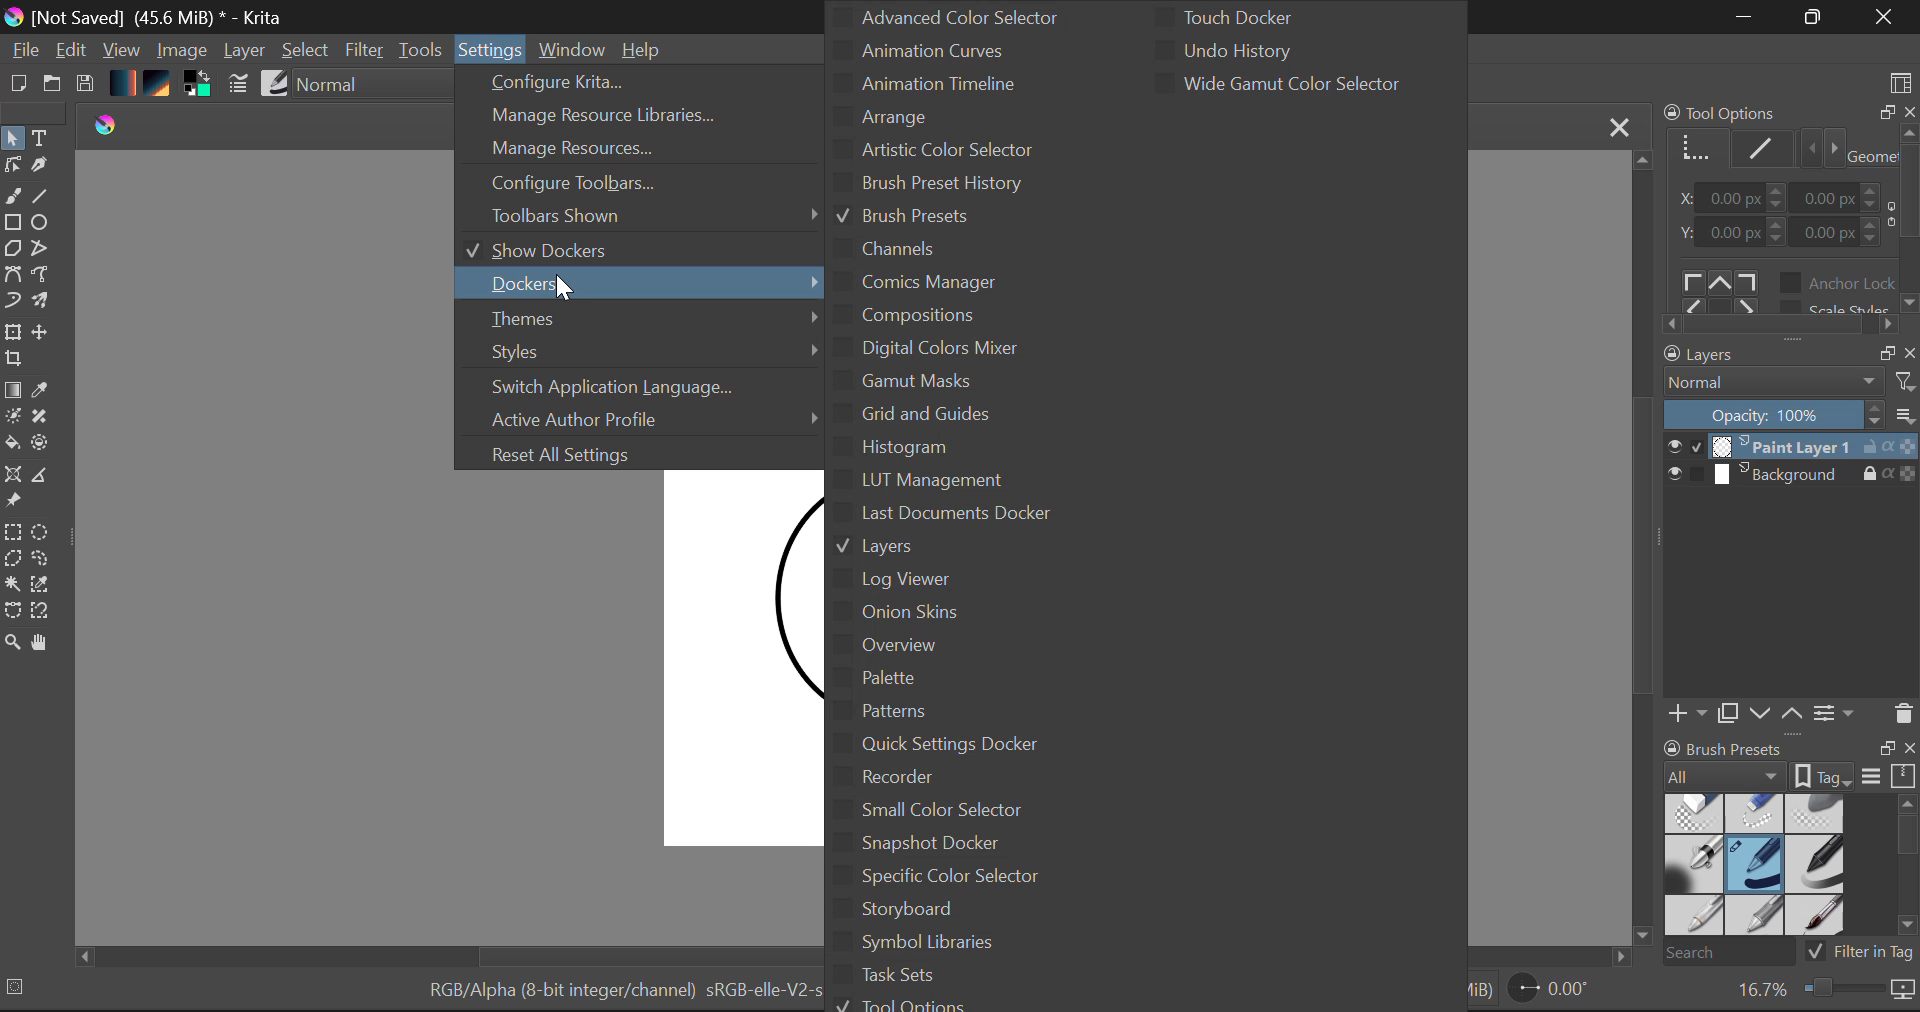 The width and height of the screenshot is (1920, 1012). What do you see at coordinates (640, 216) in the screenshot?
I see `Toolbars Shown` at bounding box center [640, 216].